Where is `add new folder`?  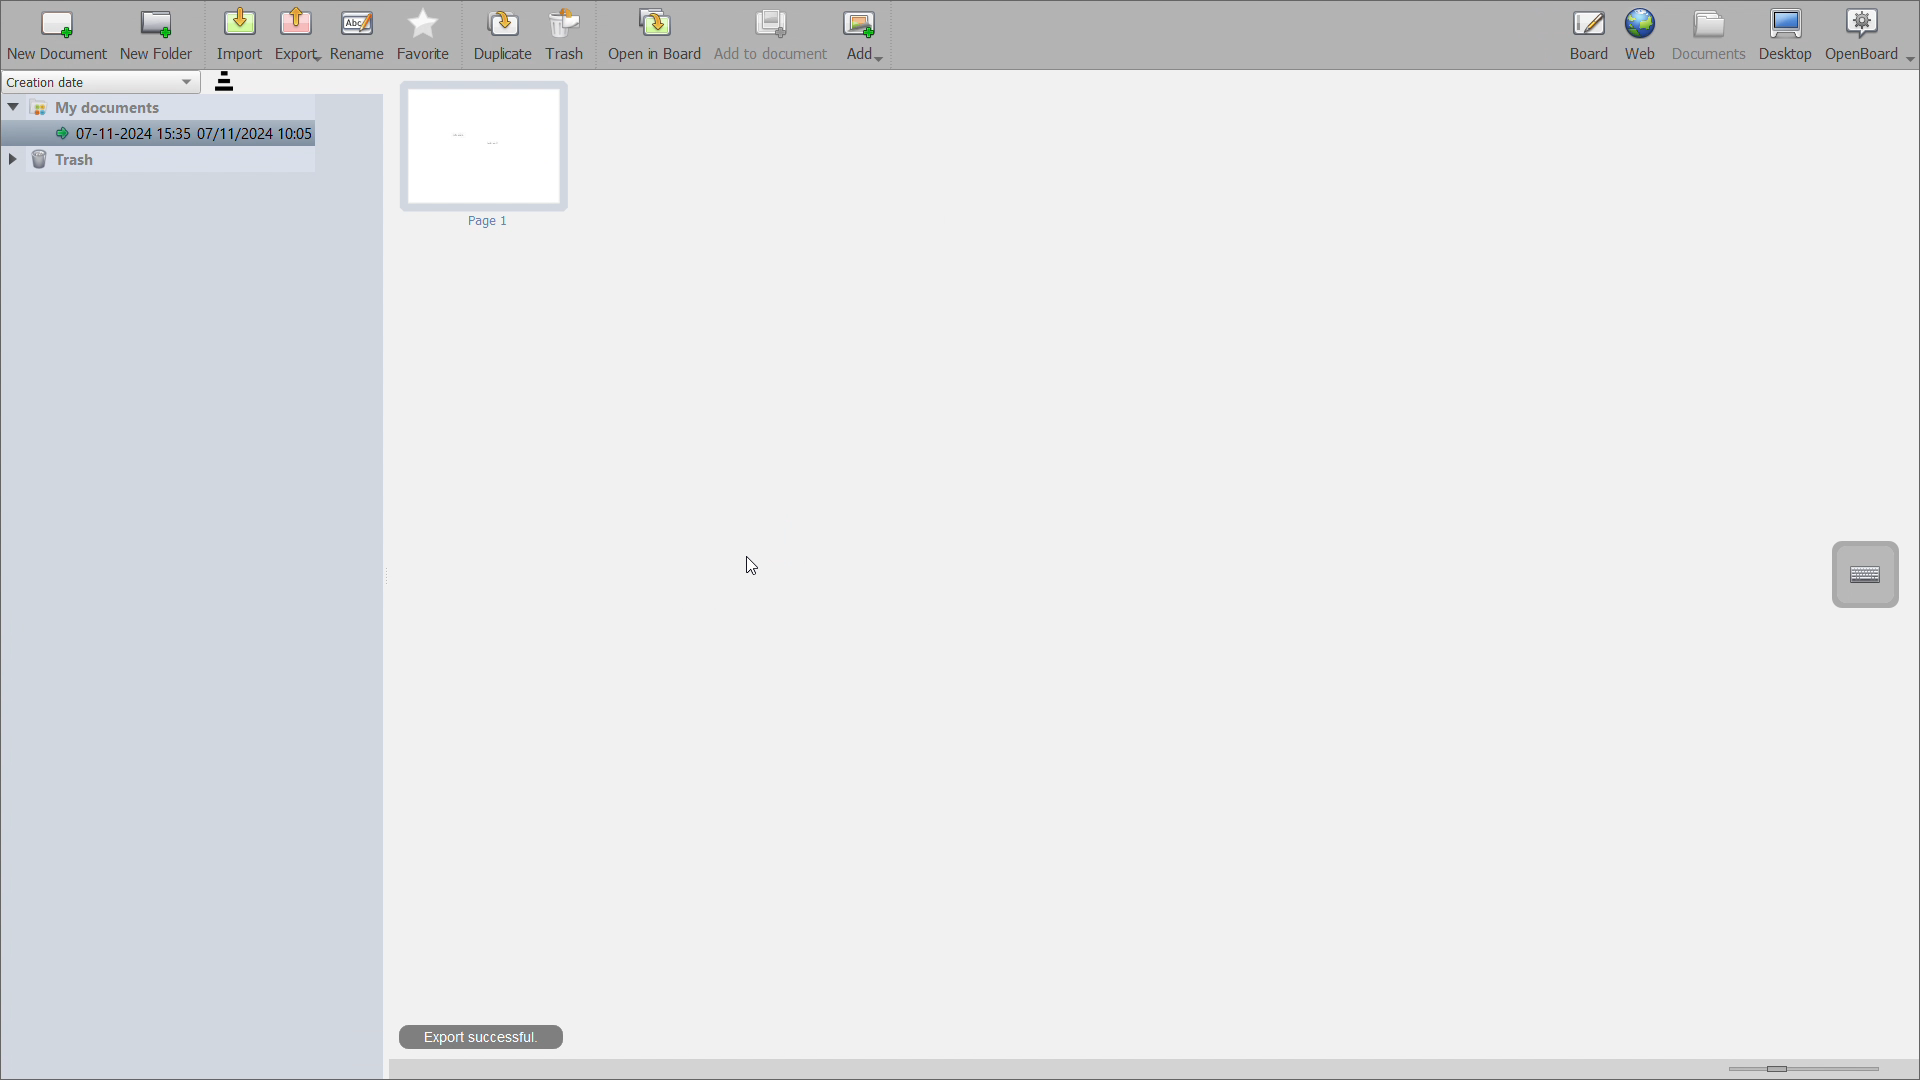
add new folder is located at coordinates (157, 35).